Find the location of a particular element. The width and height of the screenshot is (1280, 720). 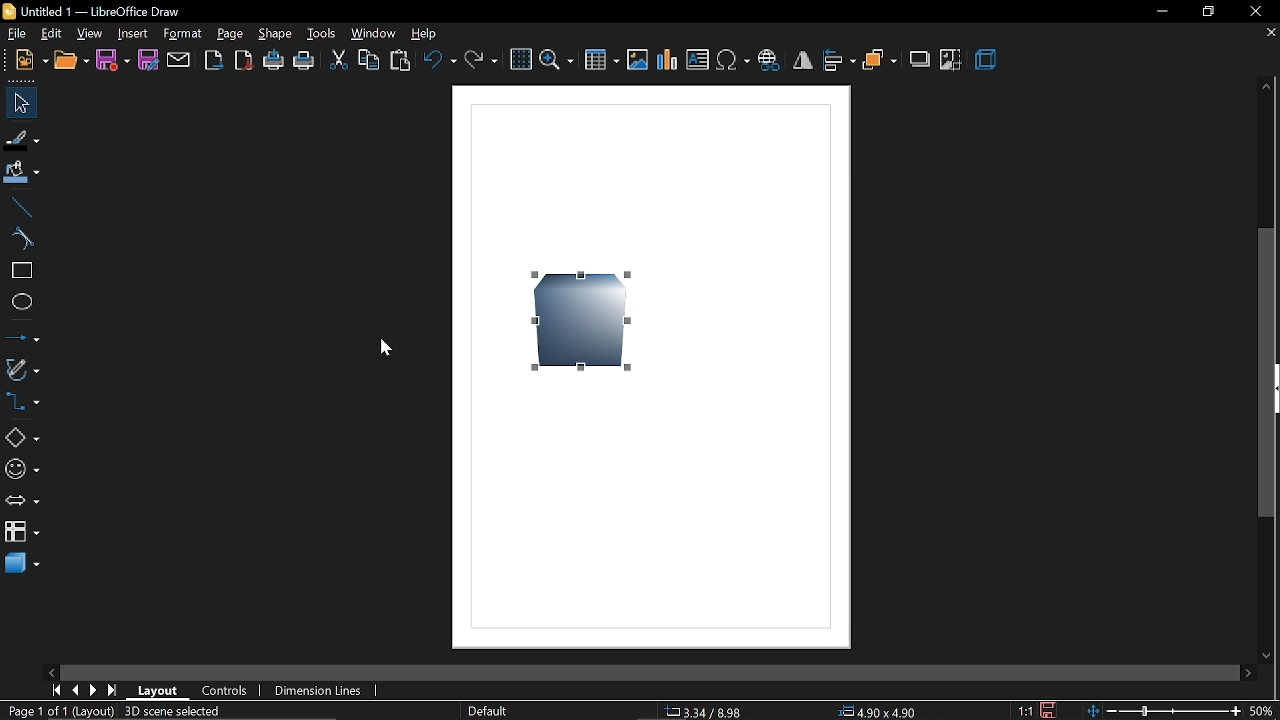

crop is located at coordinates (950, 59).